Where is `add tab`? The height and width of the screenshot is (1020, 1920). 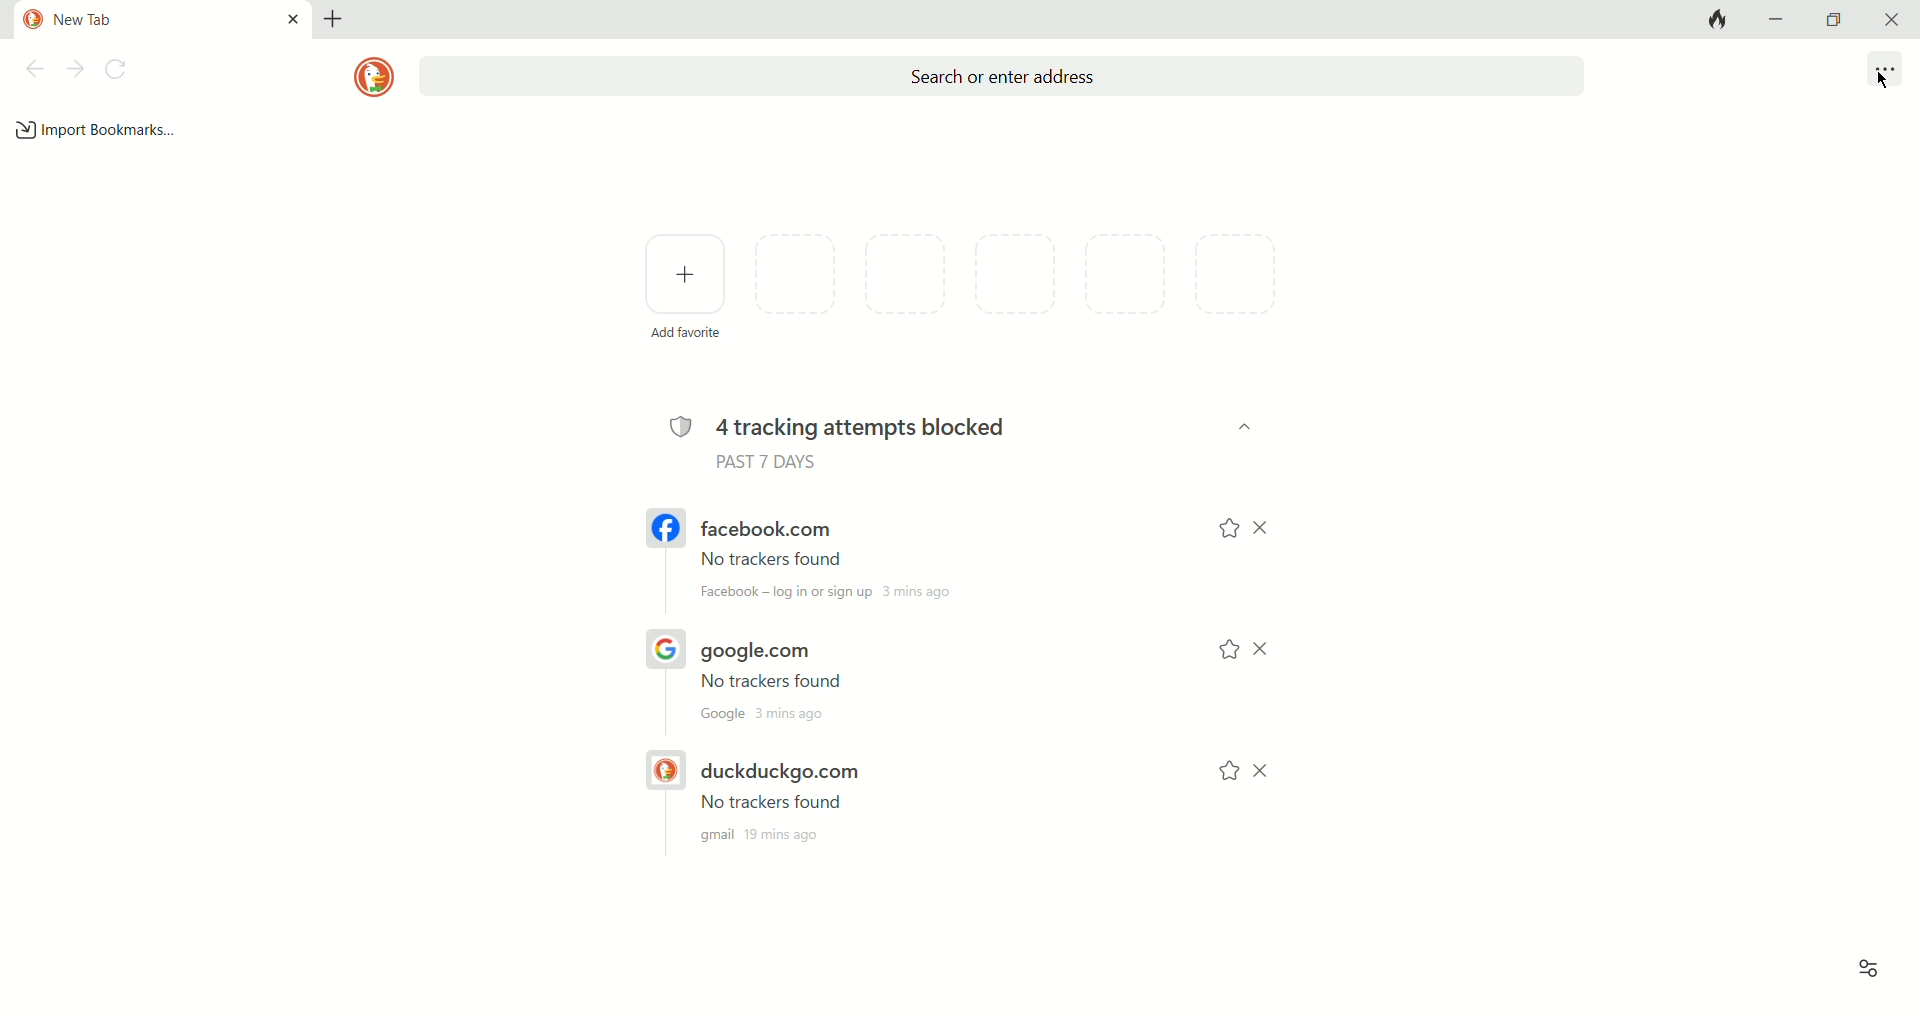 add tab is located at coordinates (338, 18).